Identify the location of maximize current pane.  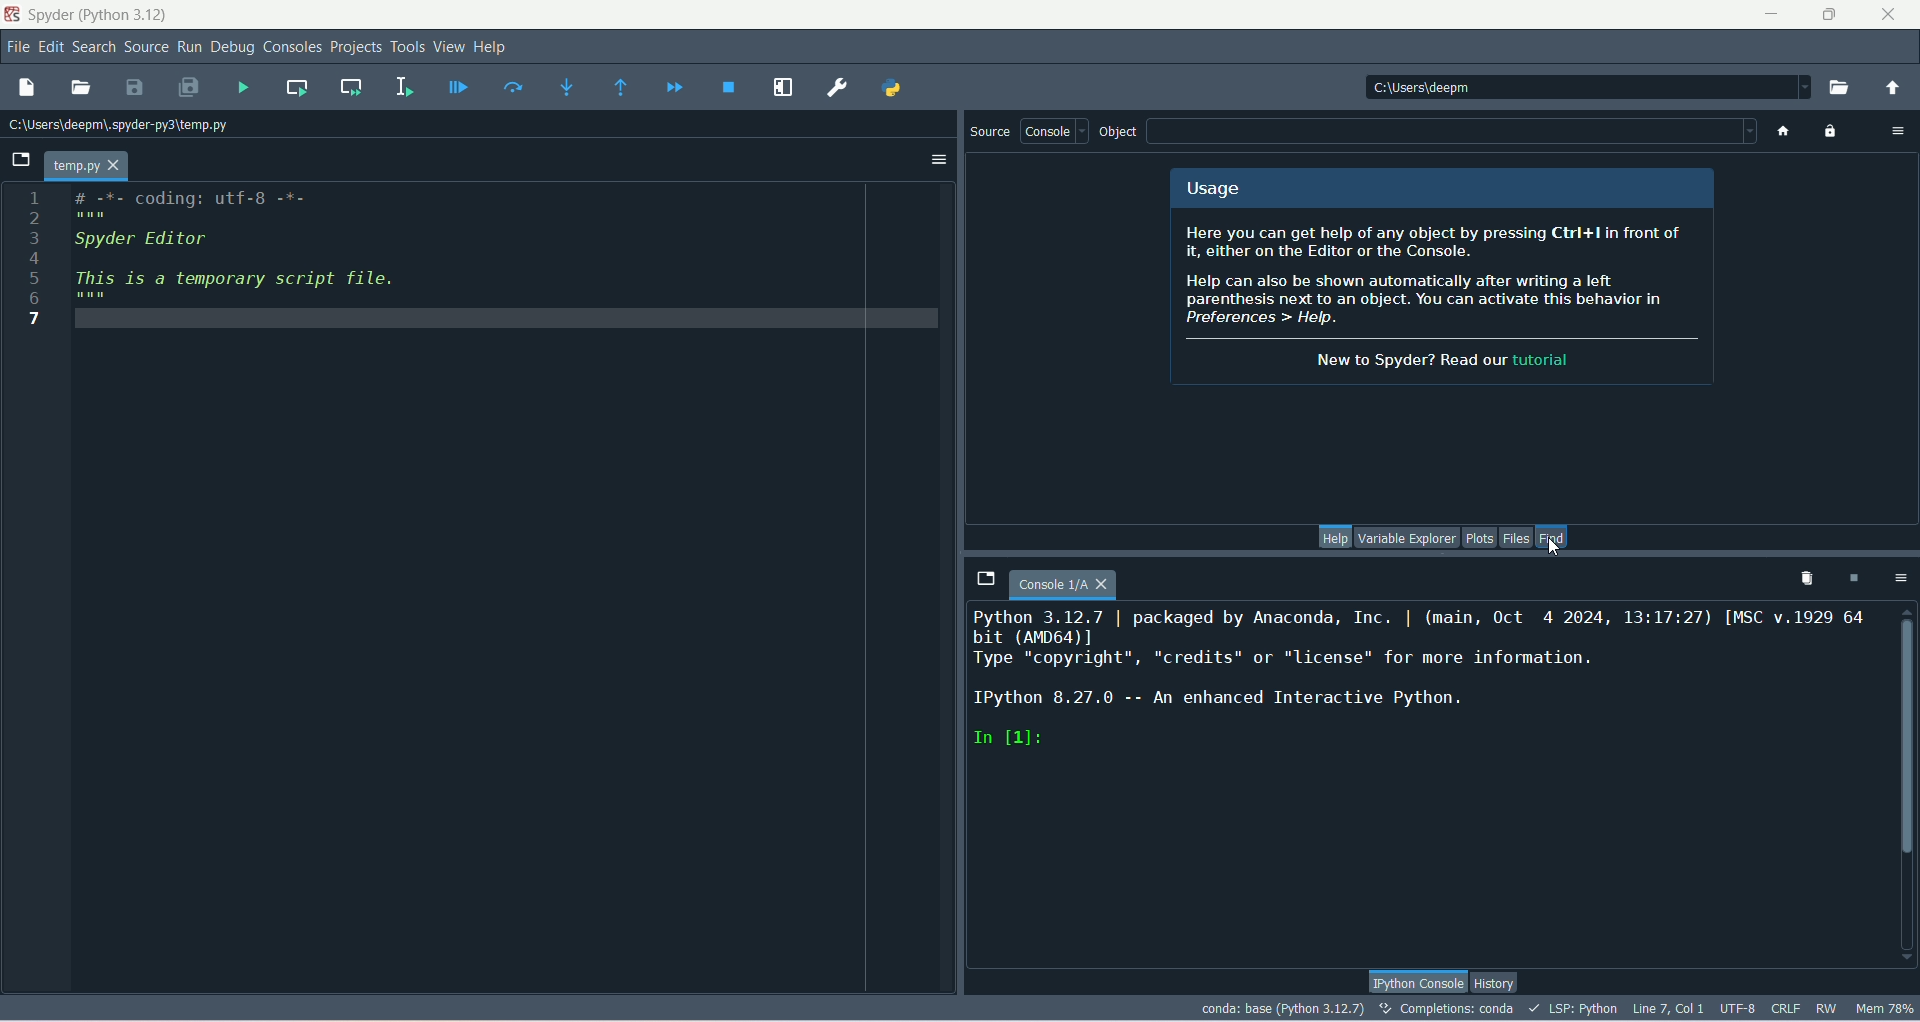
(785, 88).